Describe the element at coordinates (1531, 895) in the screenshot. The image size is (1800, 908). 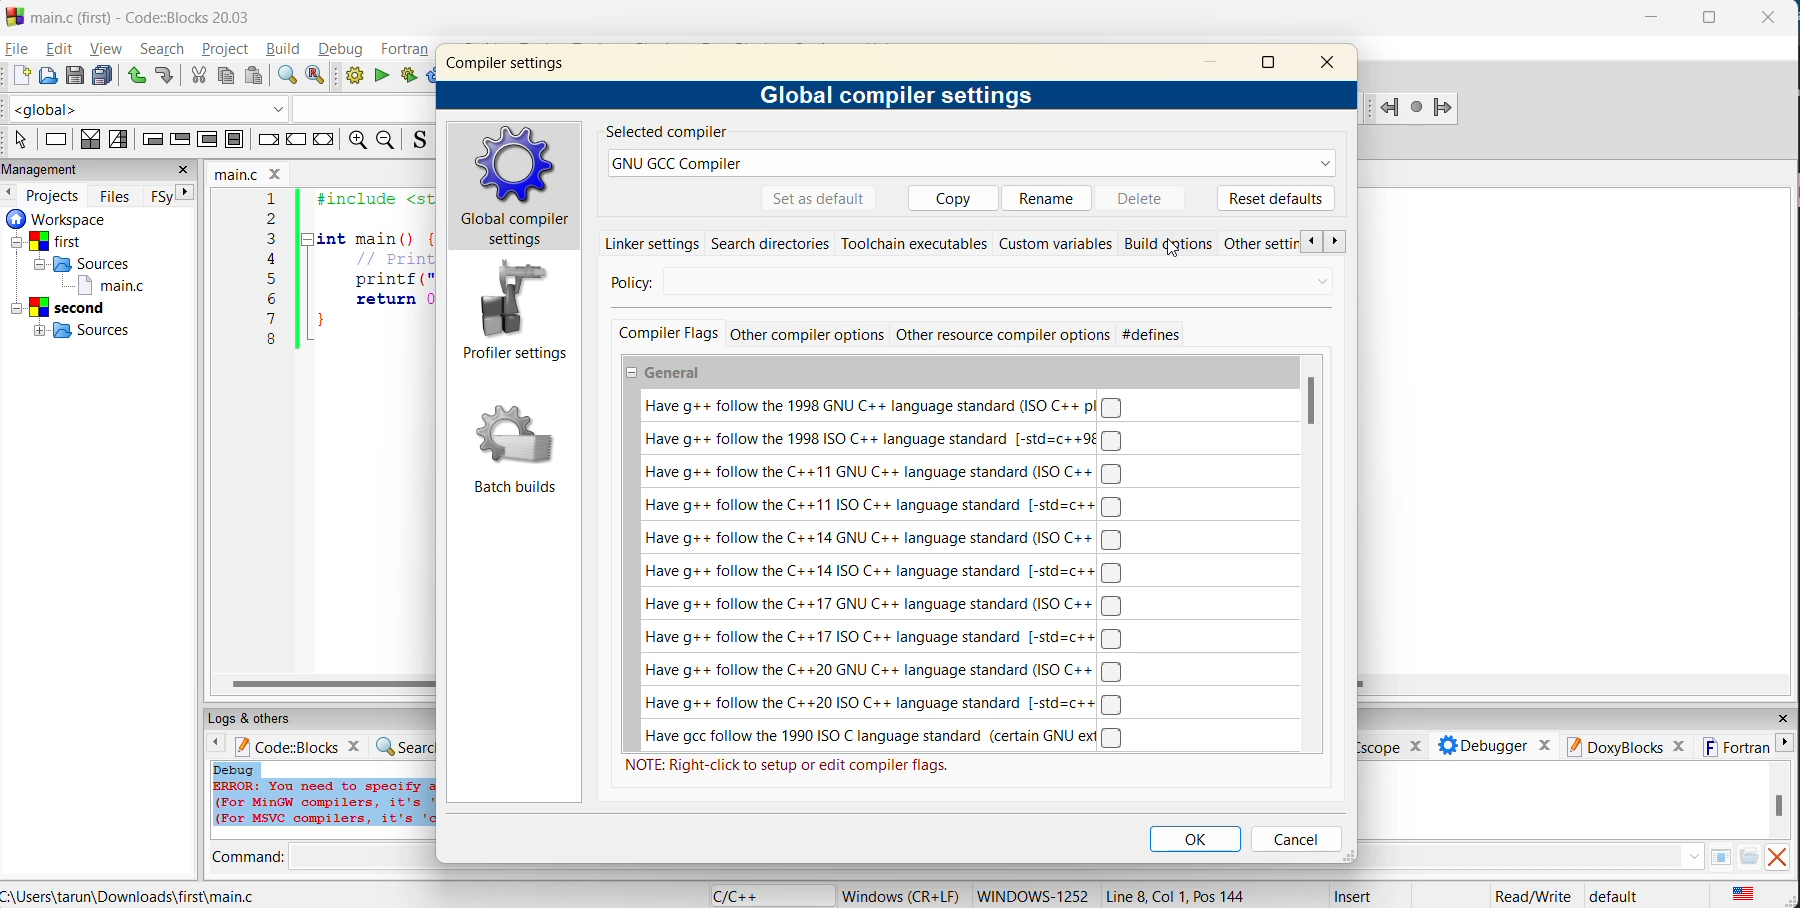
I see `Read/Write` at that location.